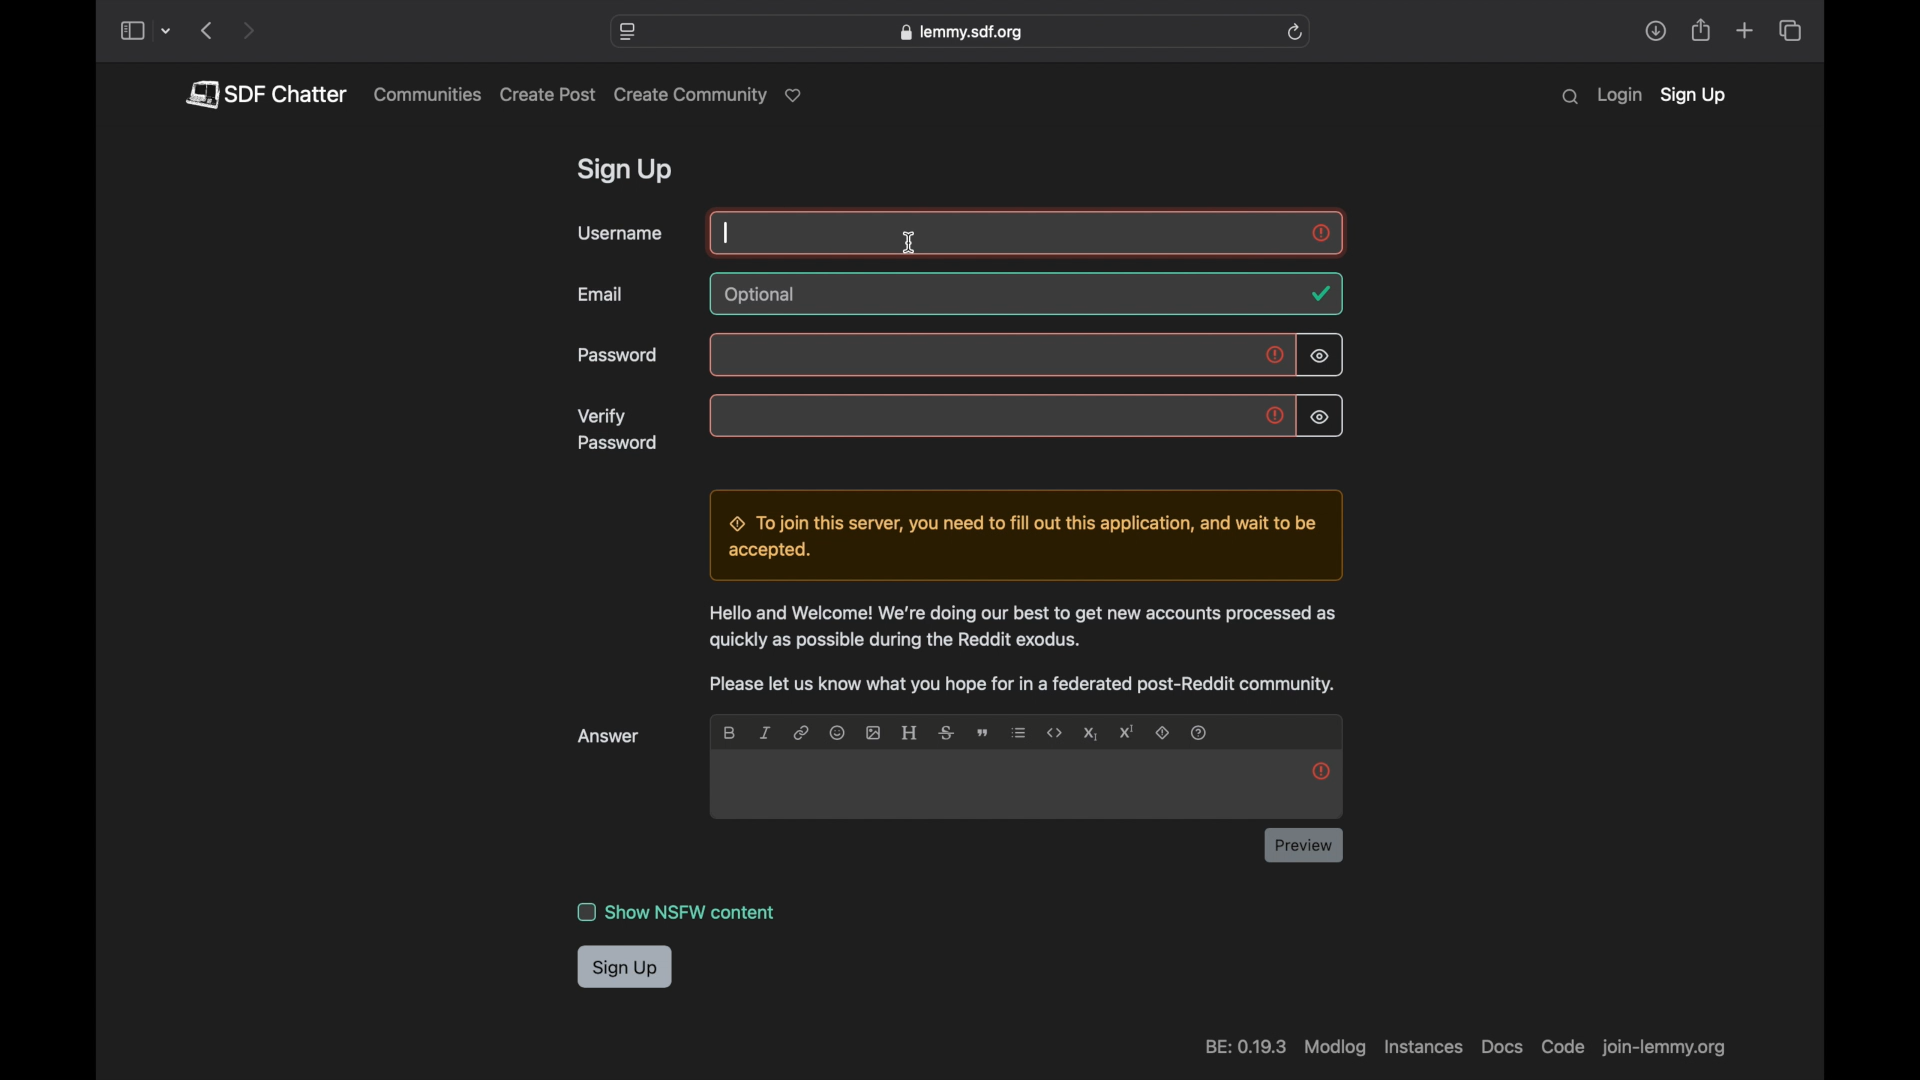  Describe the element at coordinates (1702, 31) in the screenshot. I see `share` at that location.